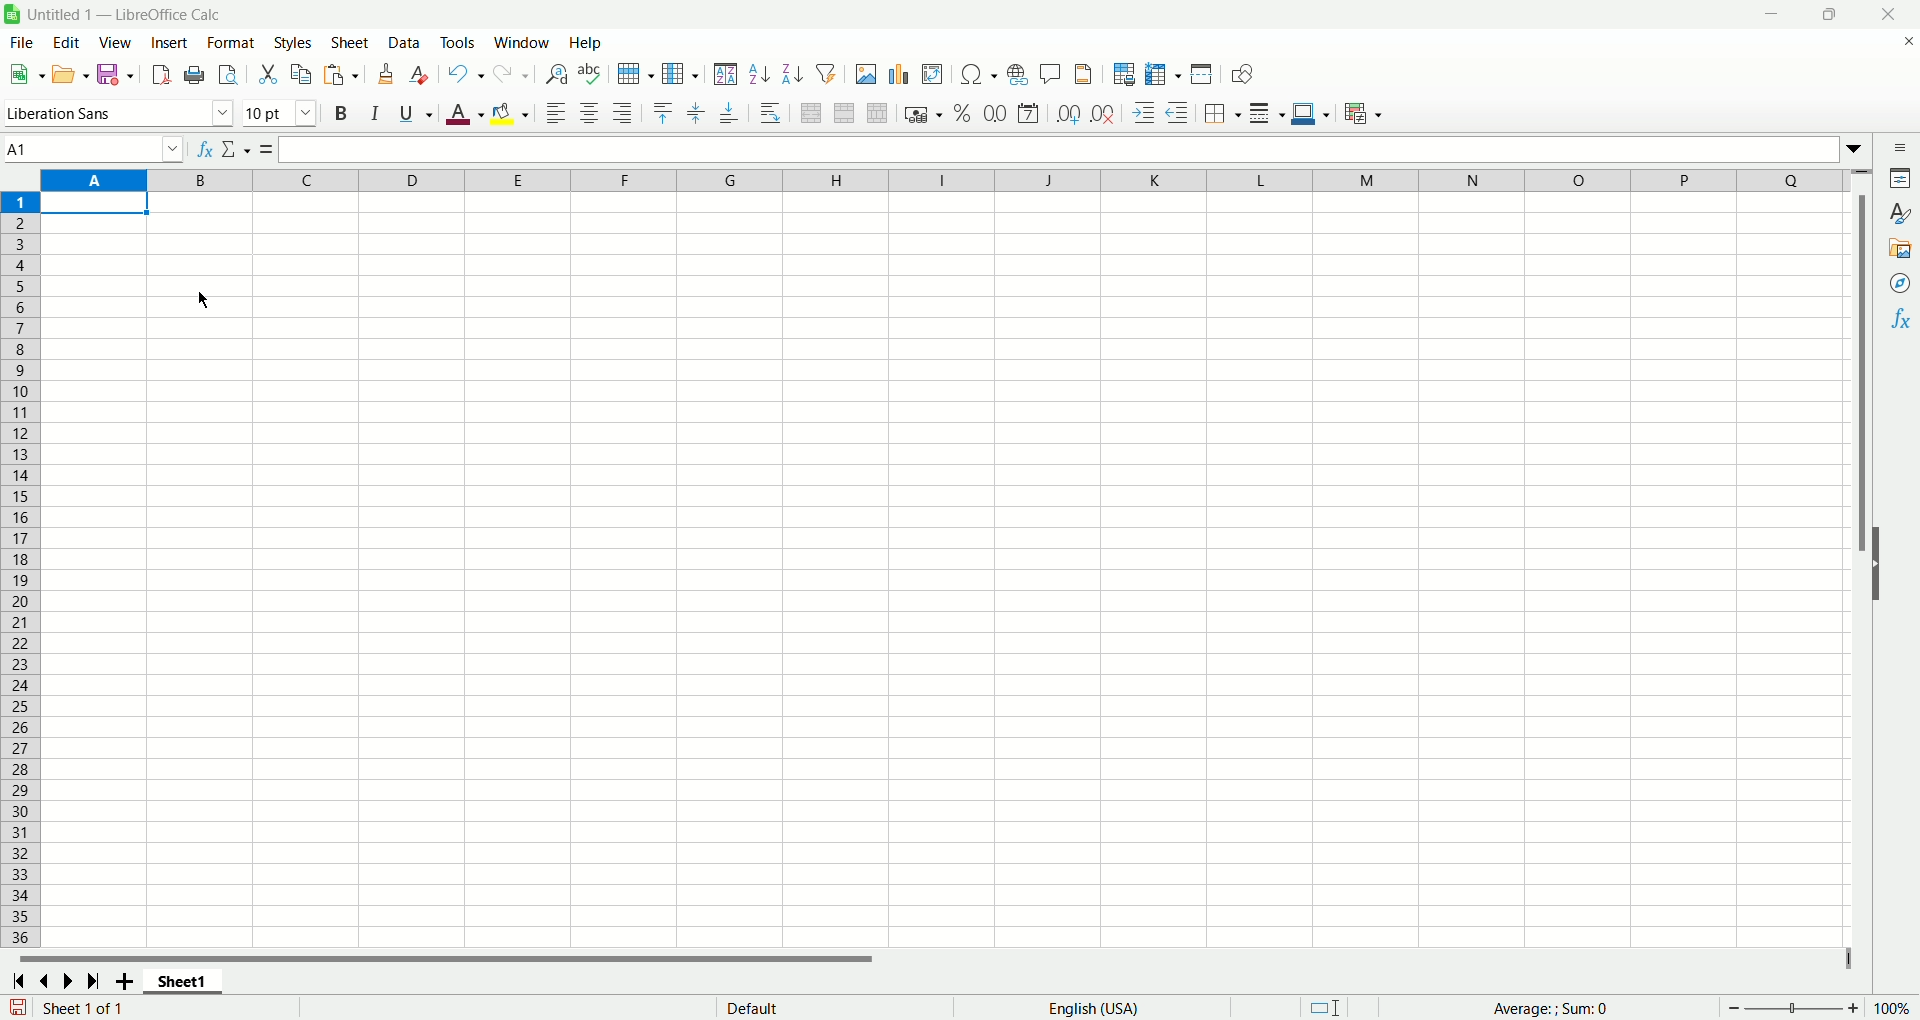 This screenshot has height=1020, width=1920. Describe the element at coordinates (419, 74) in the screenshot. I see `clear formatting` at that location.